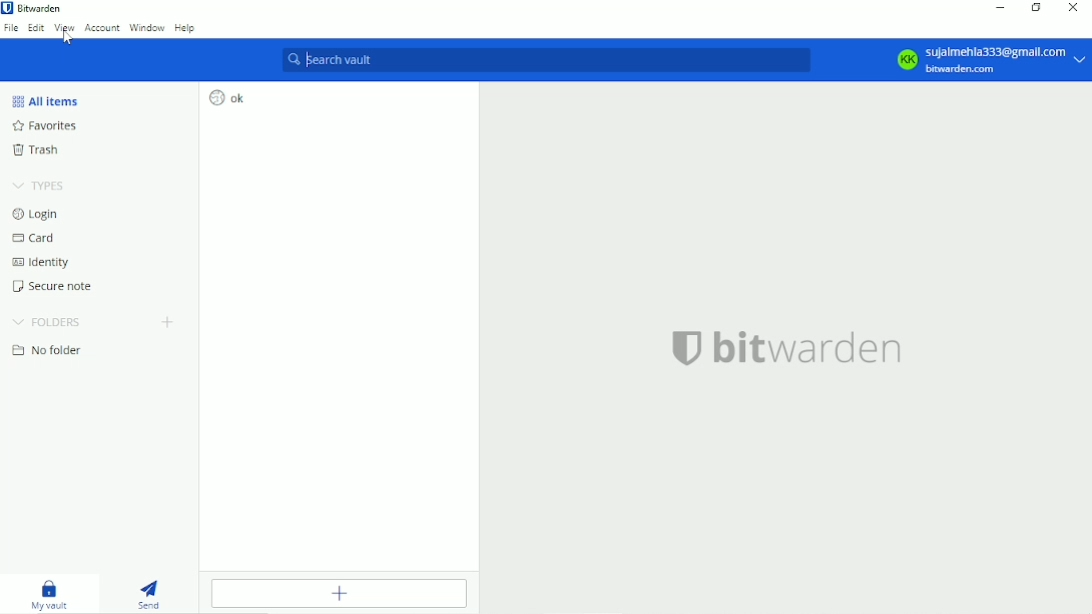  Describe the element at coordinates (151, 593) in the screenshot. I see `Send` at that location.